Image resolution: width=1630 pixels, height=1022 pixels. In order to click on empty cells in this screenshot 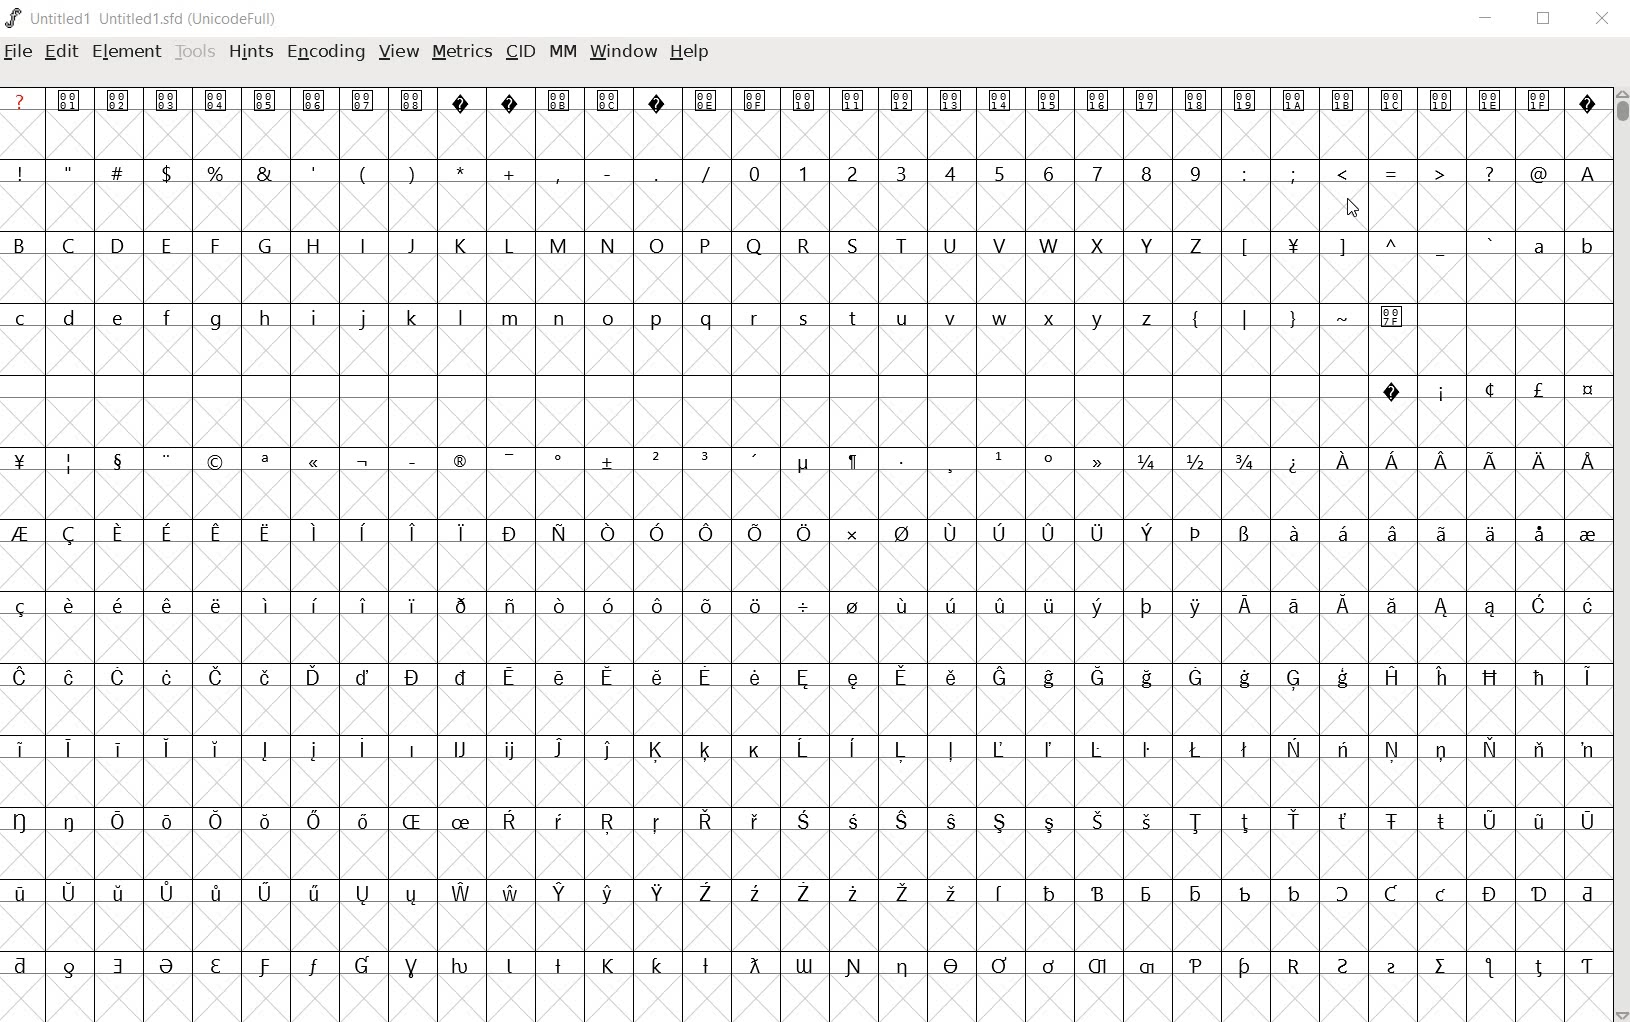, I will do `click(802, 207)`.